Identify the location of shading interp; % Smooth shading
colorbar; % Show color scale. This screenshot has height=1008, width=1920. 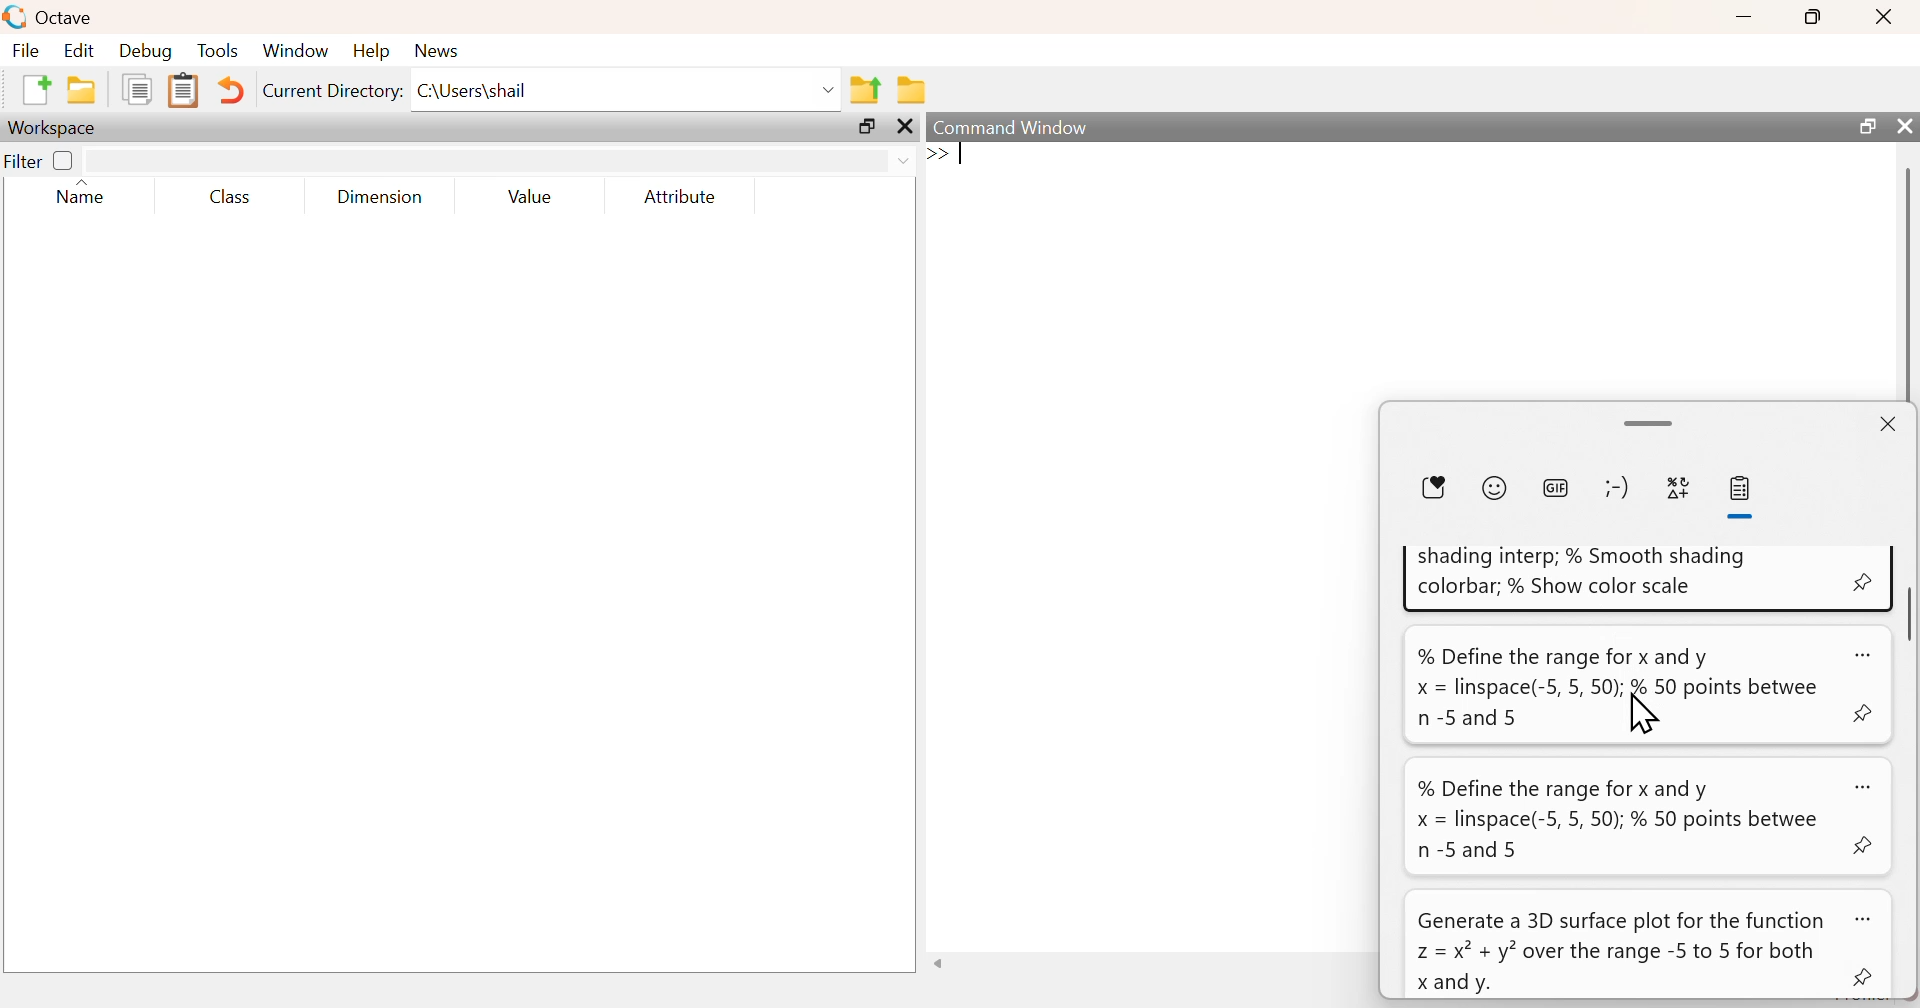
(1587, 569).